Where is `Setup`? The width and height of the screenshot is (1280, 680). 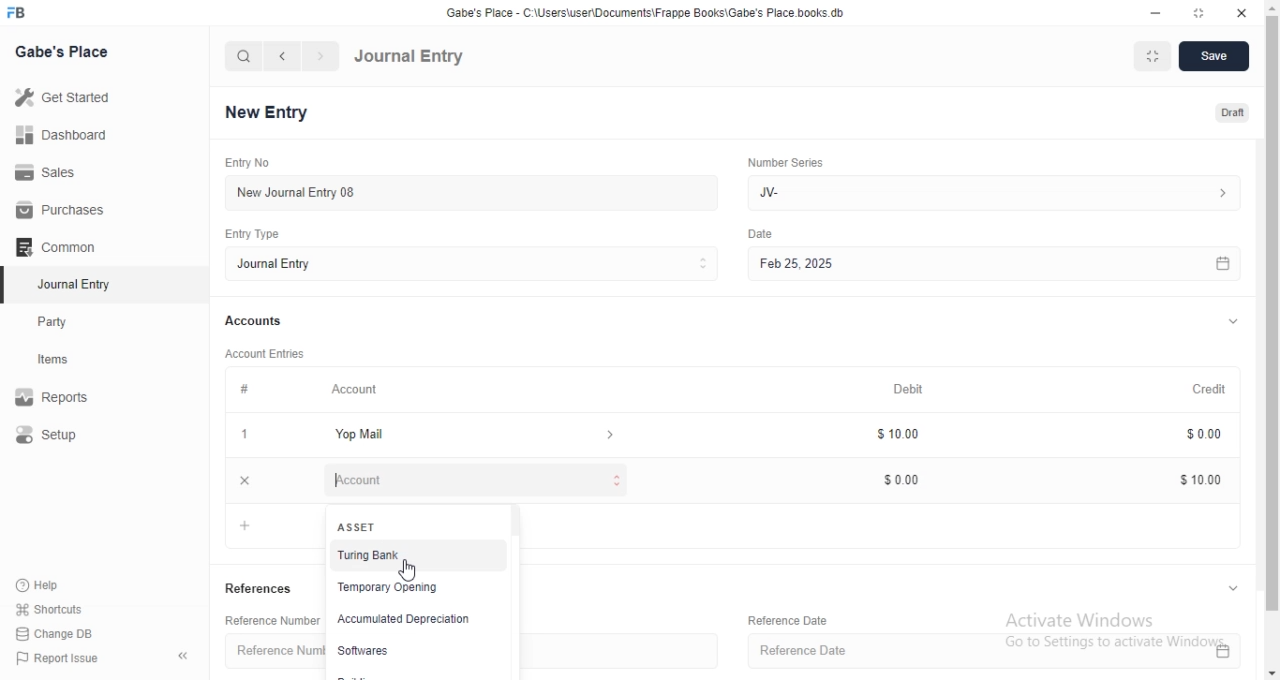 Setup is located at coordinates (68, 436).